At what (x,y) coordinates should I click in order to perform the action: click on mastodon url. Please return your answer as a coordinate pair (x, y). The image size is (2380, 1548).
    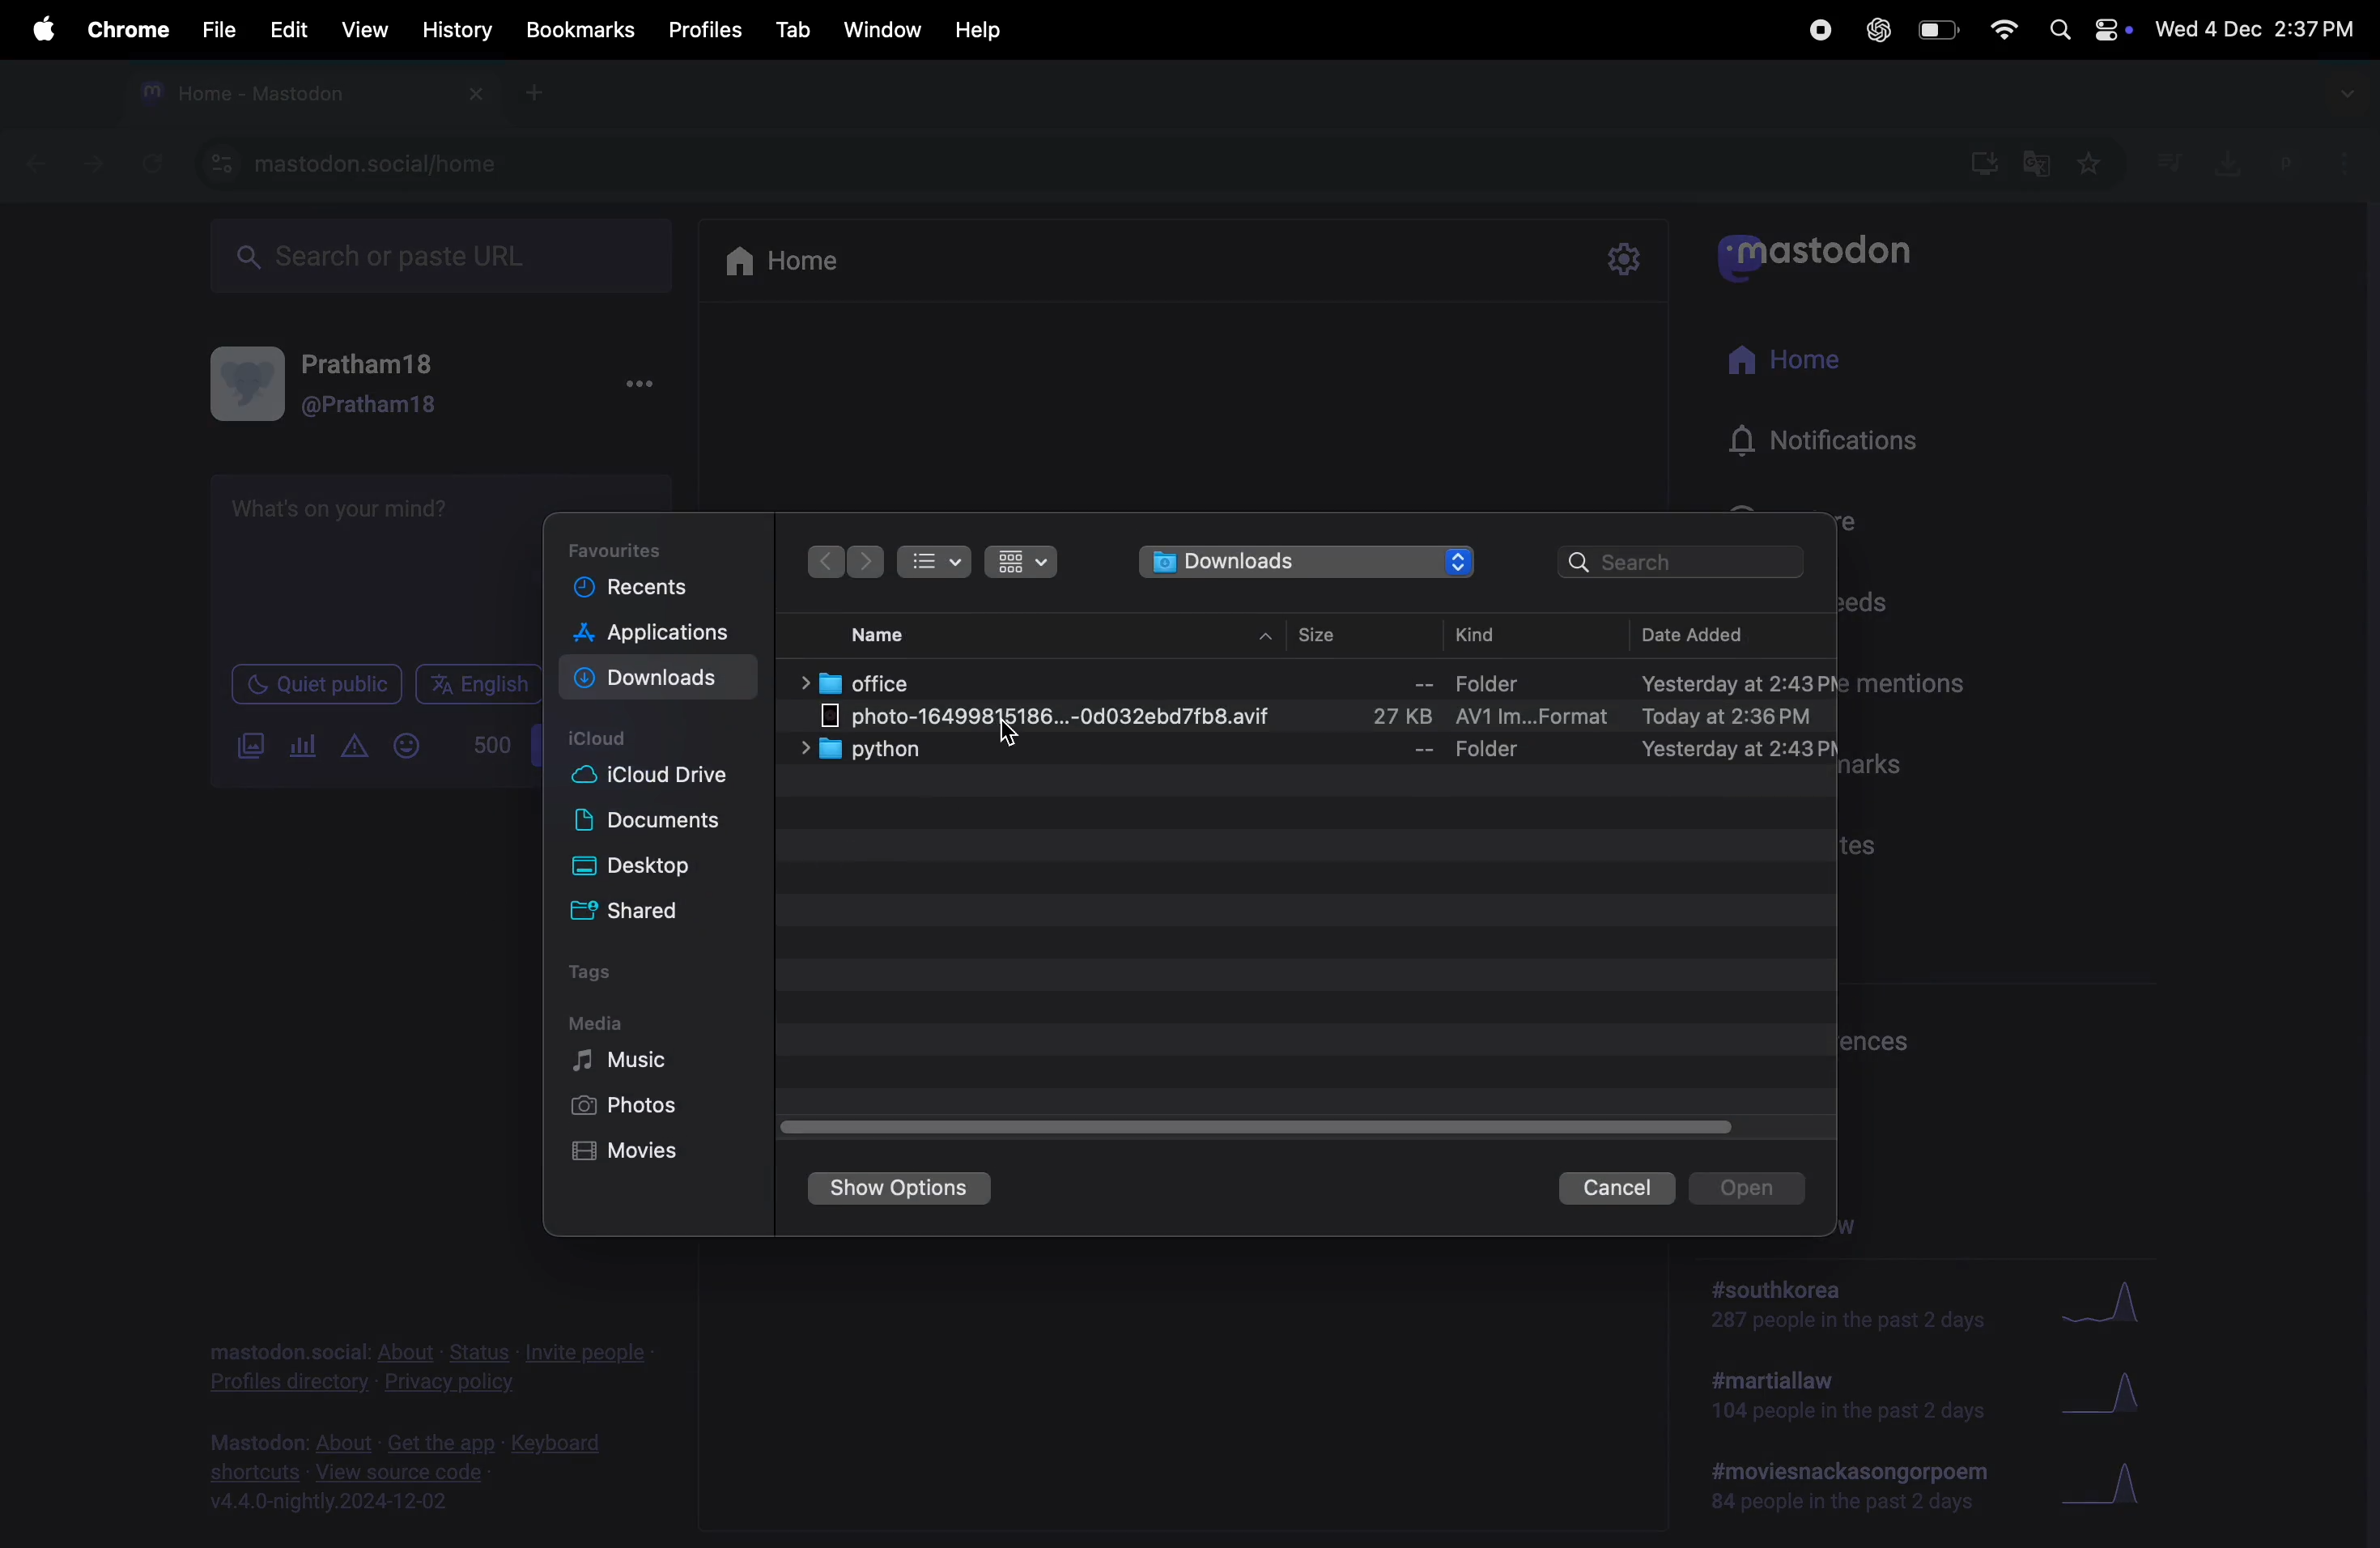
    Looking at the image, I should click on (360, 165).